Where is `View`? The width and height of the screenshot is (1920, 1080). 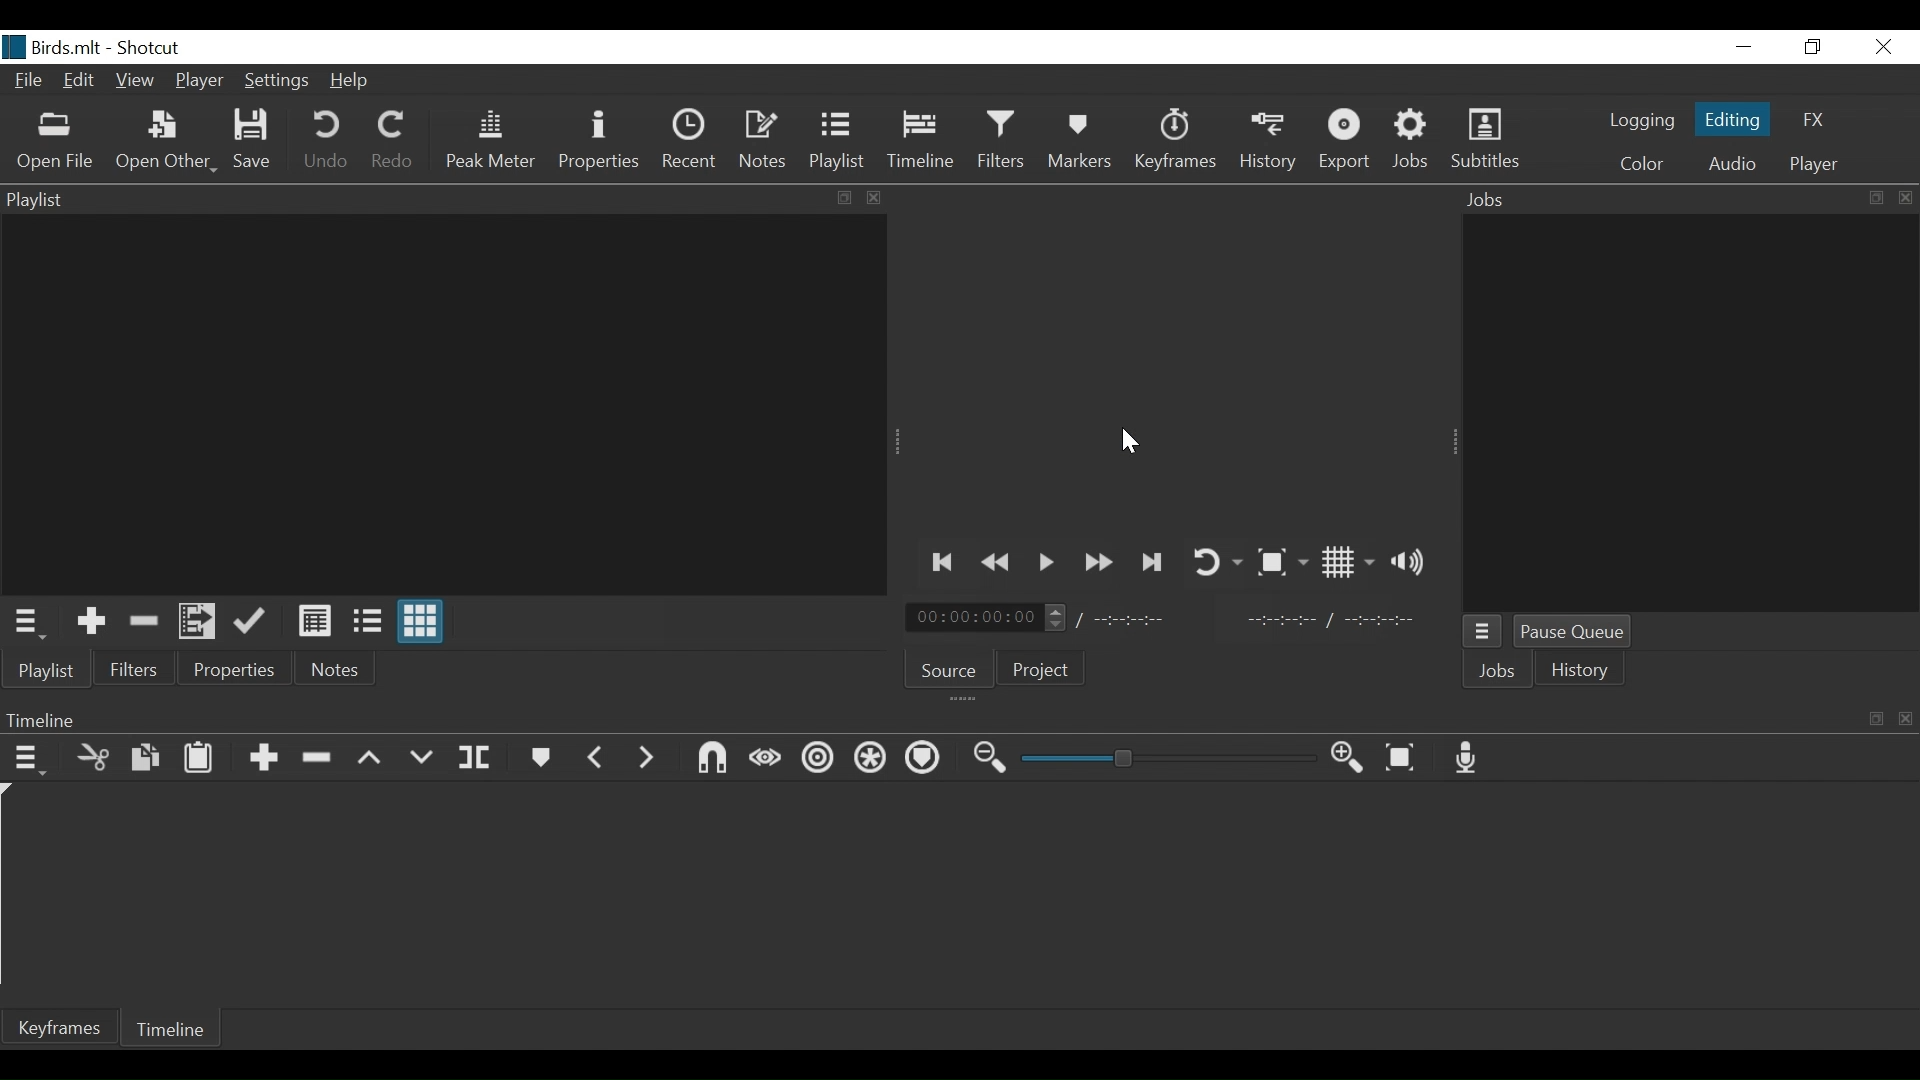
View is located at coordinates (136, 83).